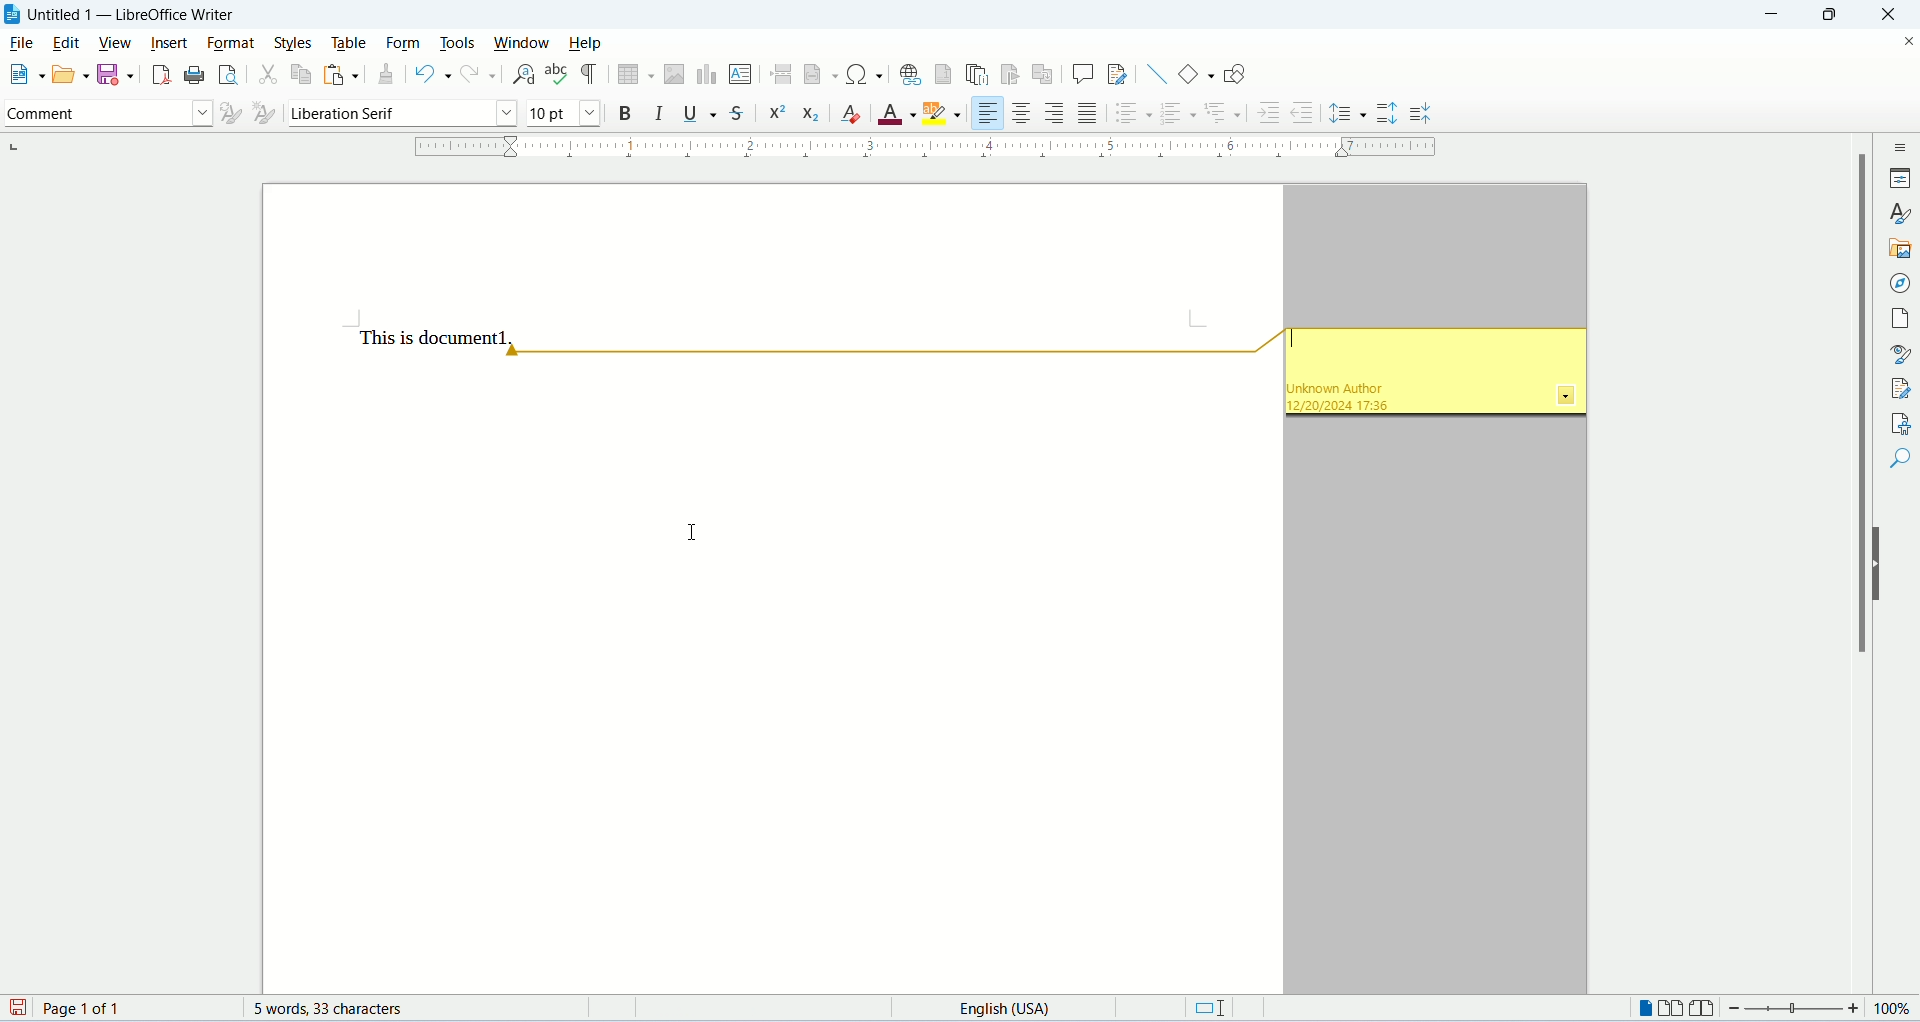 The height and width of the screenshot is (1022, 1920). What do you see at coordinates (353, 43) in the screenshot?
I see `table` at bounding box center [353, 43].